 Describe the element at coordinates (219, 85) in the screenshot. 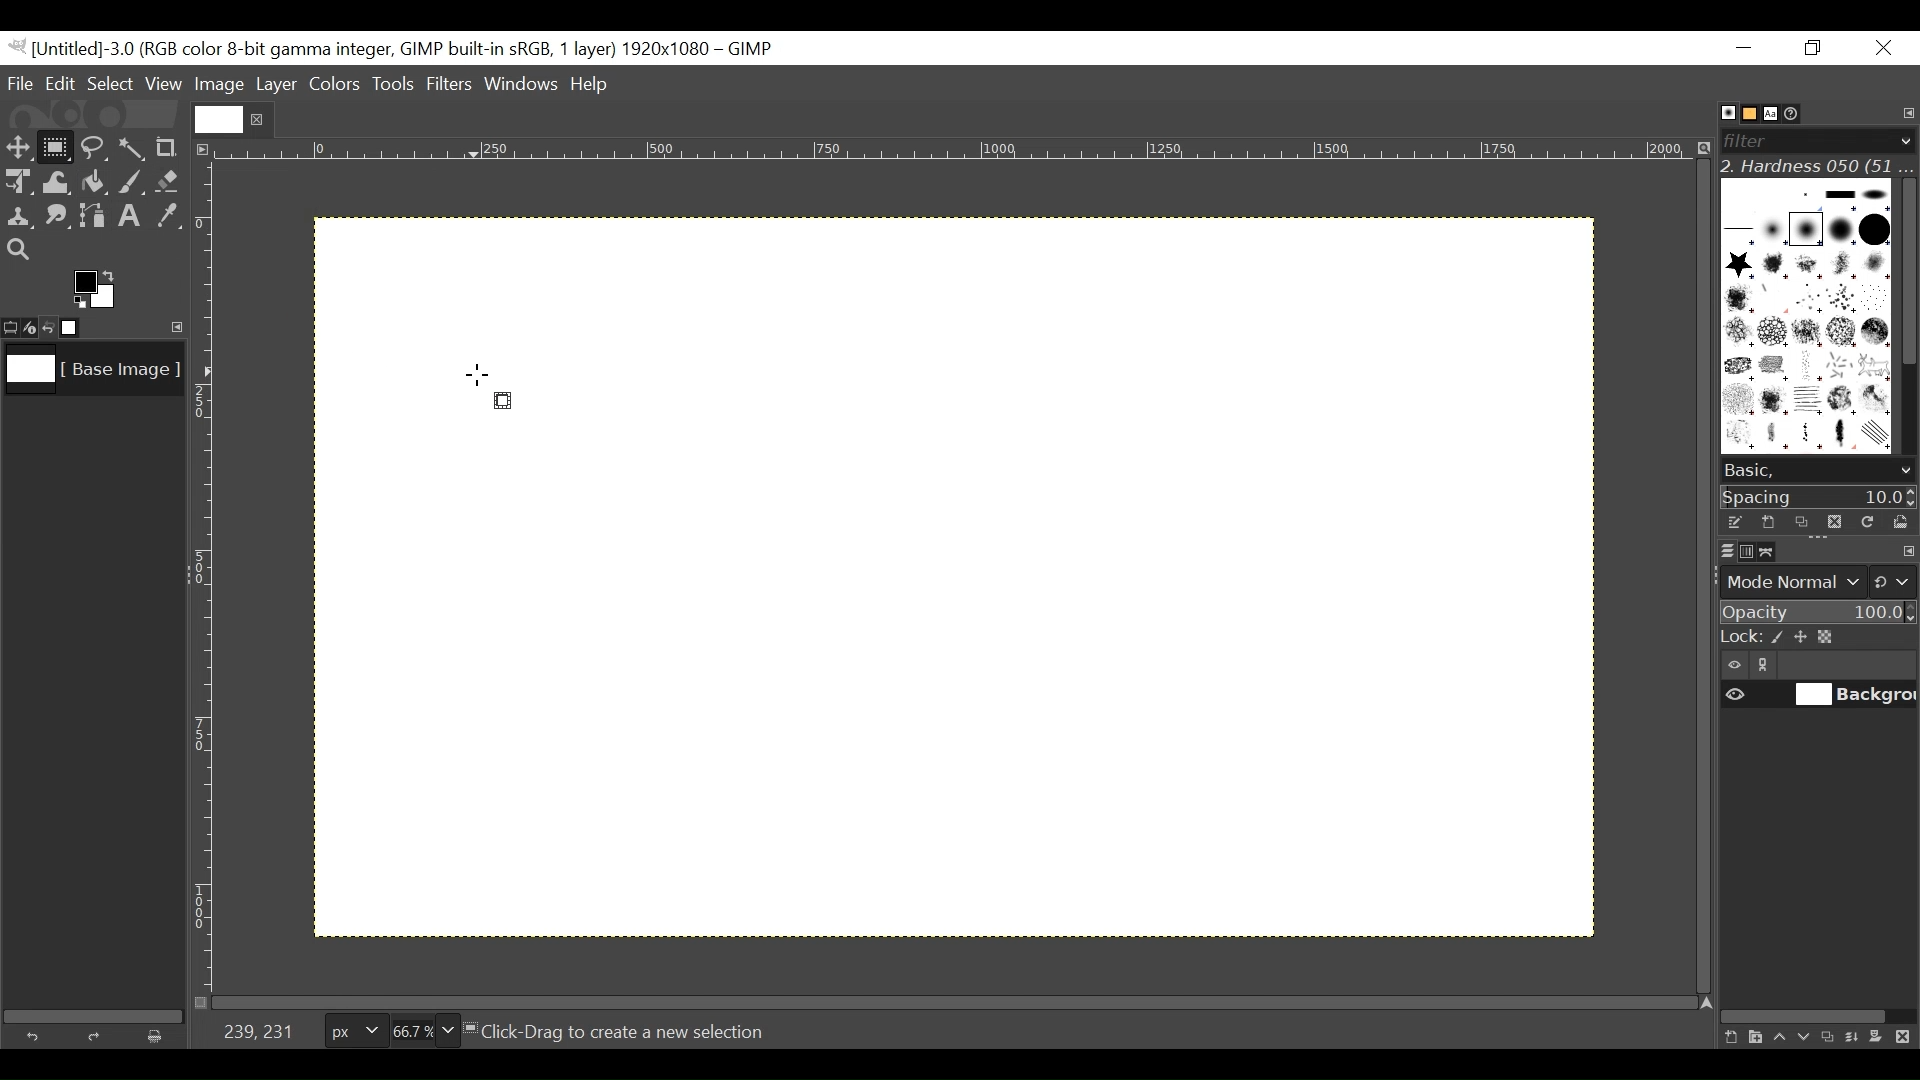

I see `Image` at that location.